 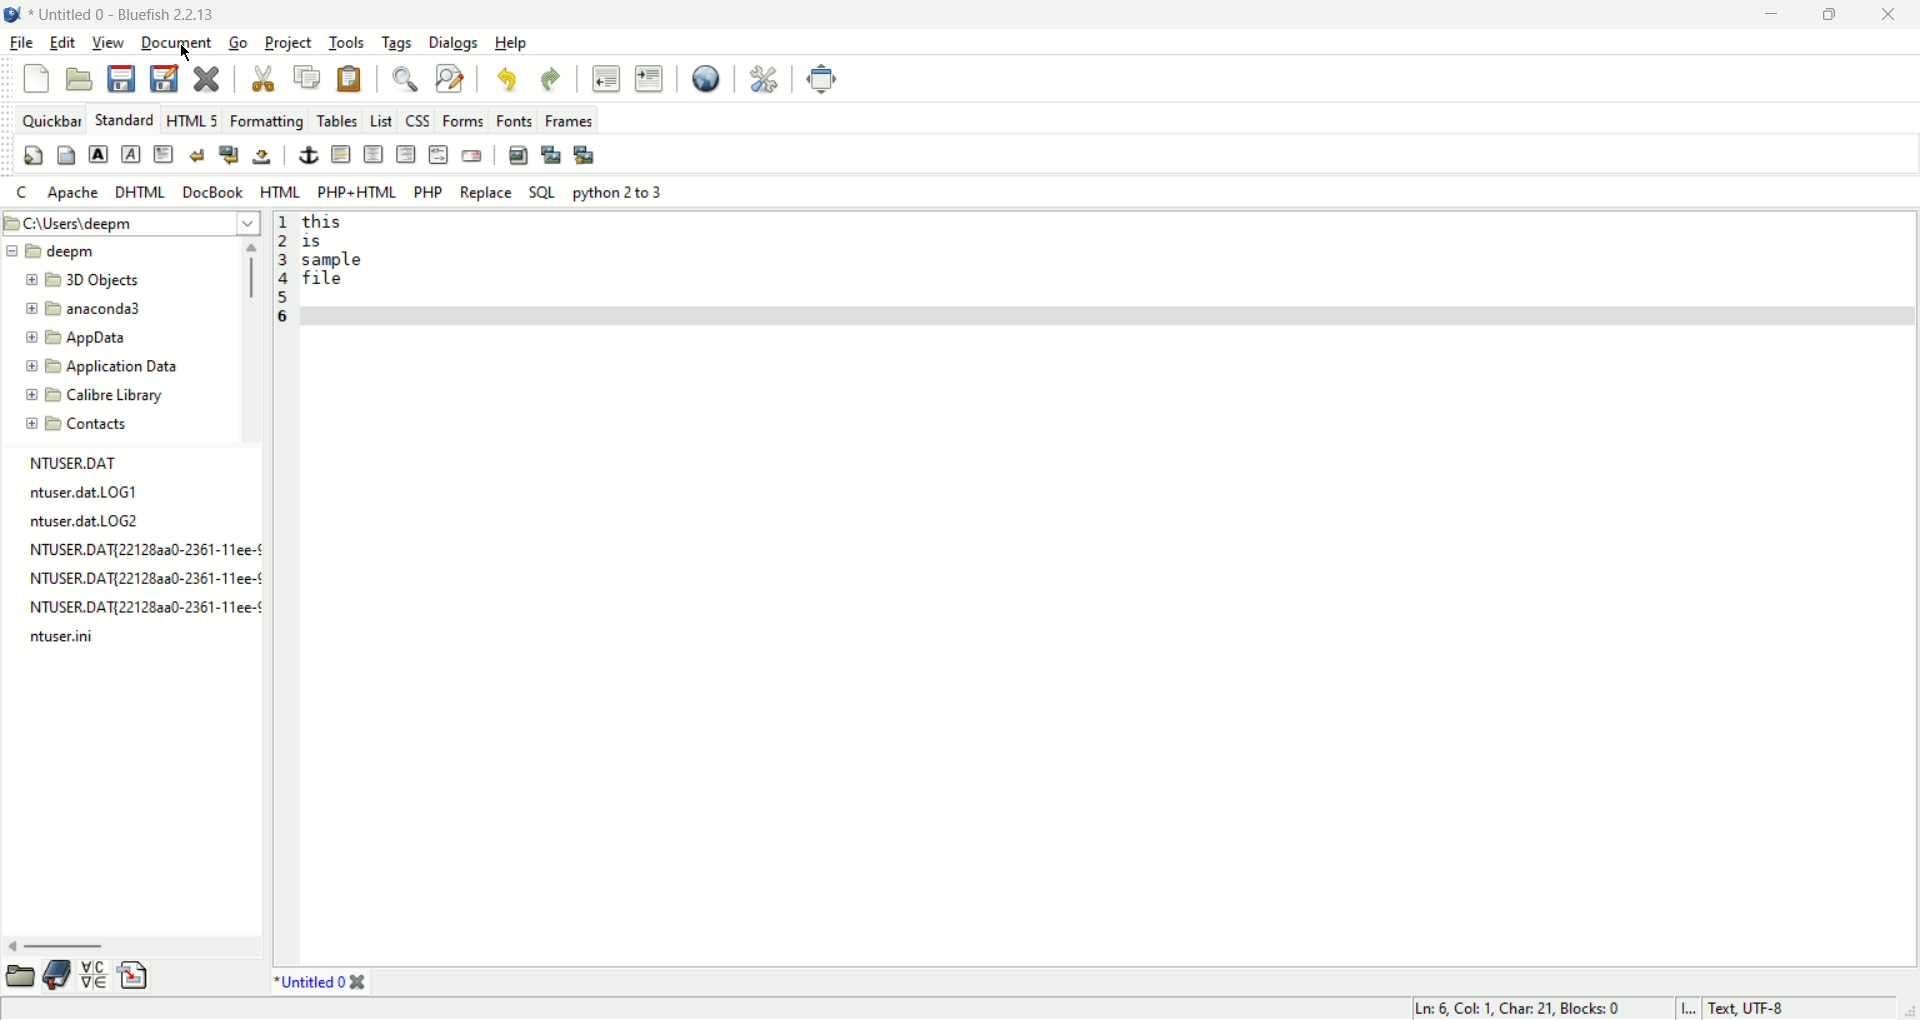 What do you see at coordinates (31, 156) in the screenshot?
I see `quickstart` at bounding box center [31, 156].